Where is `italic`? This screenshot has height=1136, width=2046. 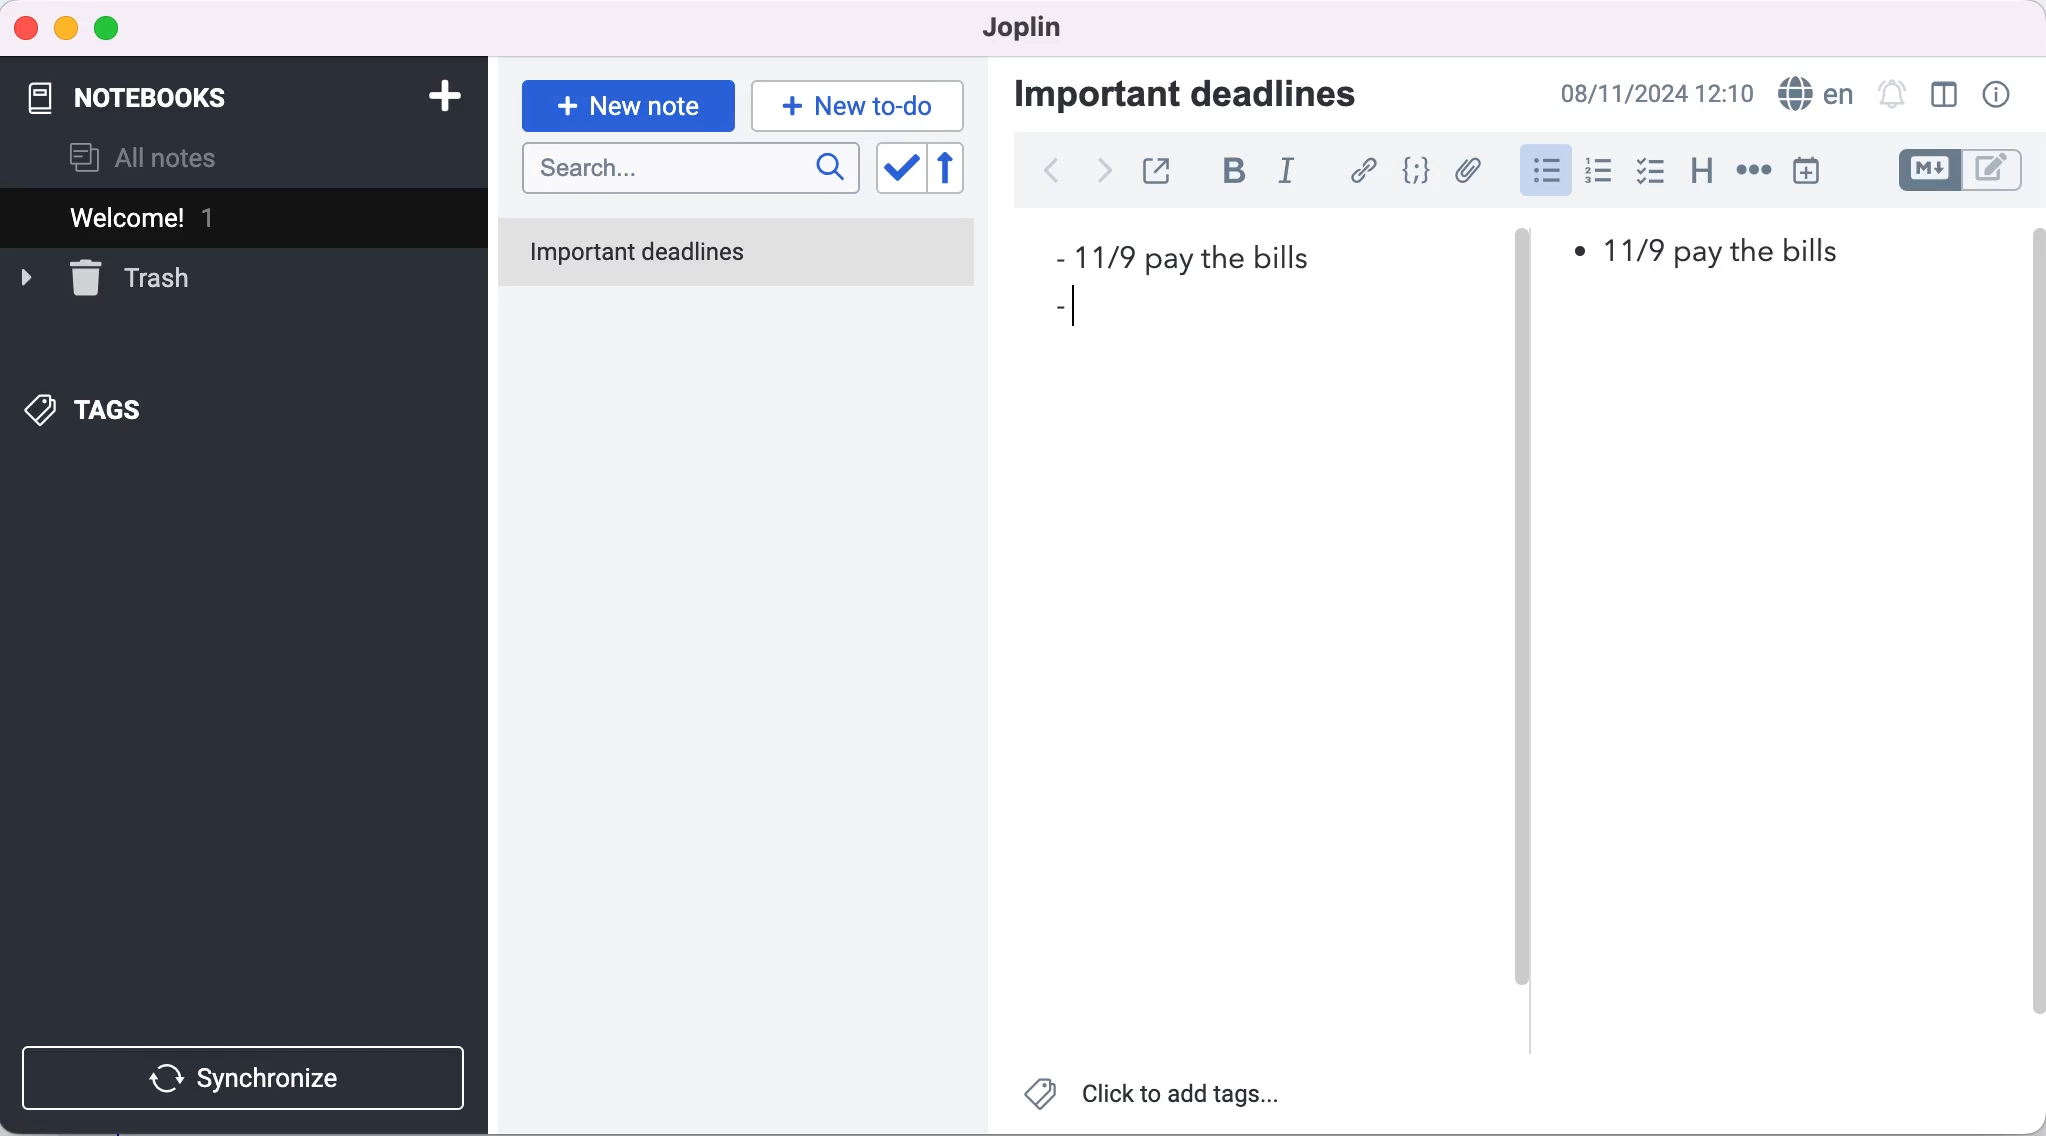 italic is located at coordinates (1285, 173).